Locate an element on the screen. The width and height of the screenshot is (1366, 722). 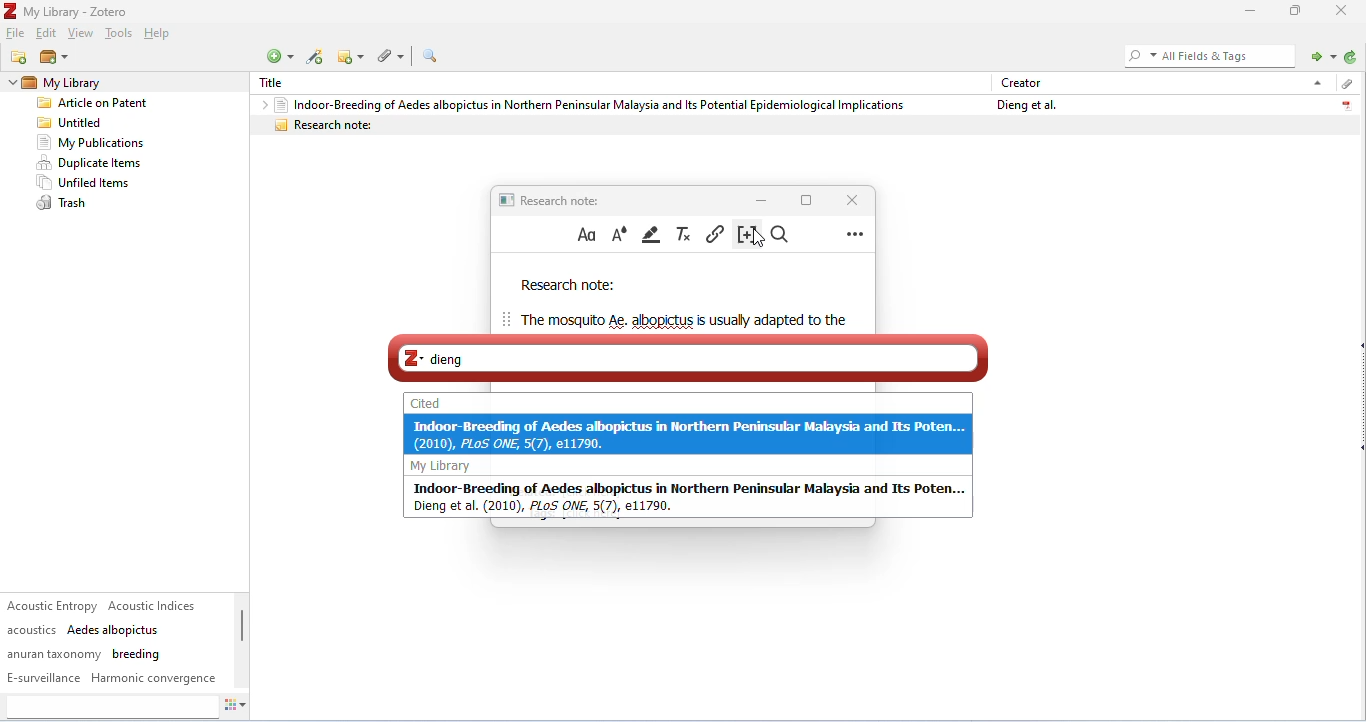
Article on Patent is located at coordinates (99, 104).